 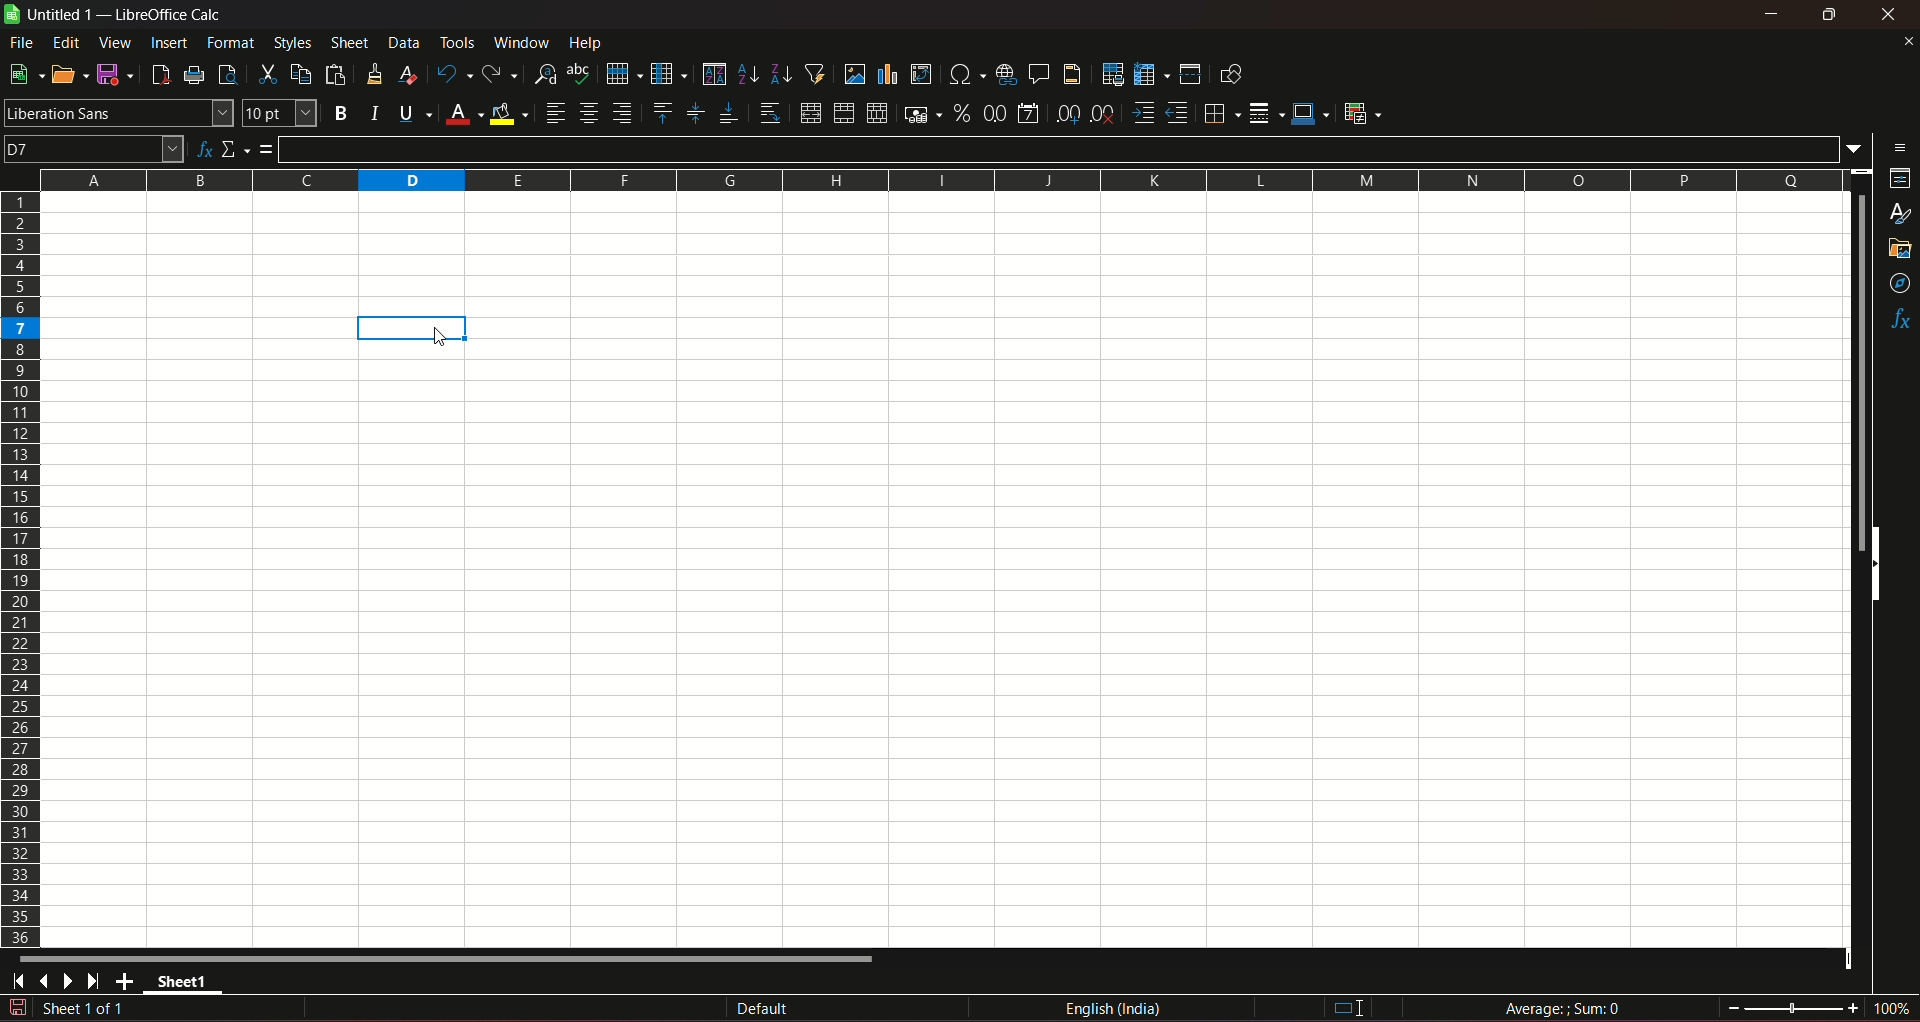 What do you see at coordinates (524, 43) in the screenshot?
I see `window` at bounding box center [524, 43].